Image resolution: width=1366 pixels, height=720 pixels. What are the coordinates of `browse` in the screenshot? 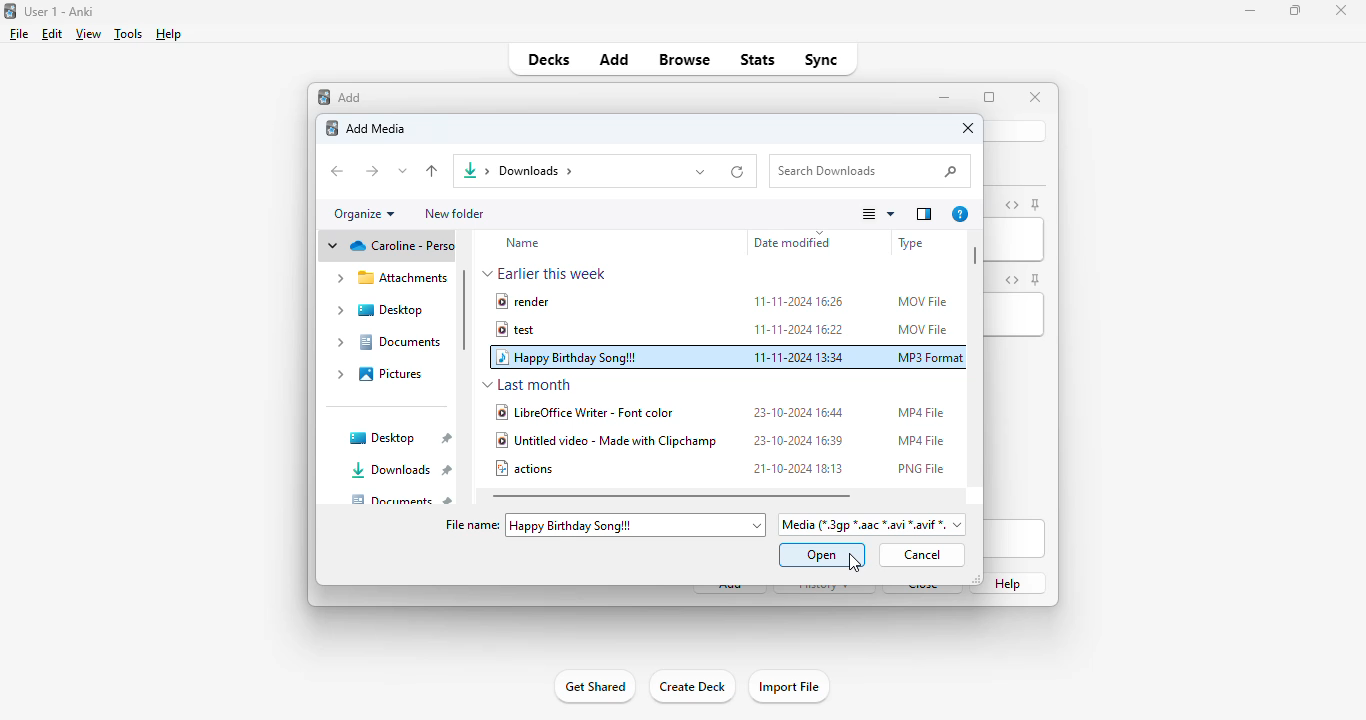 It's located at (683, 60).